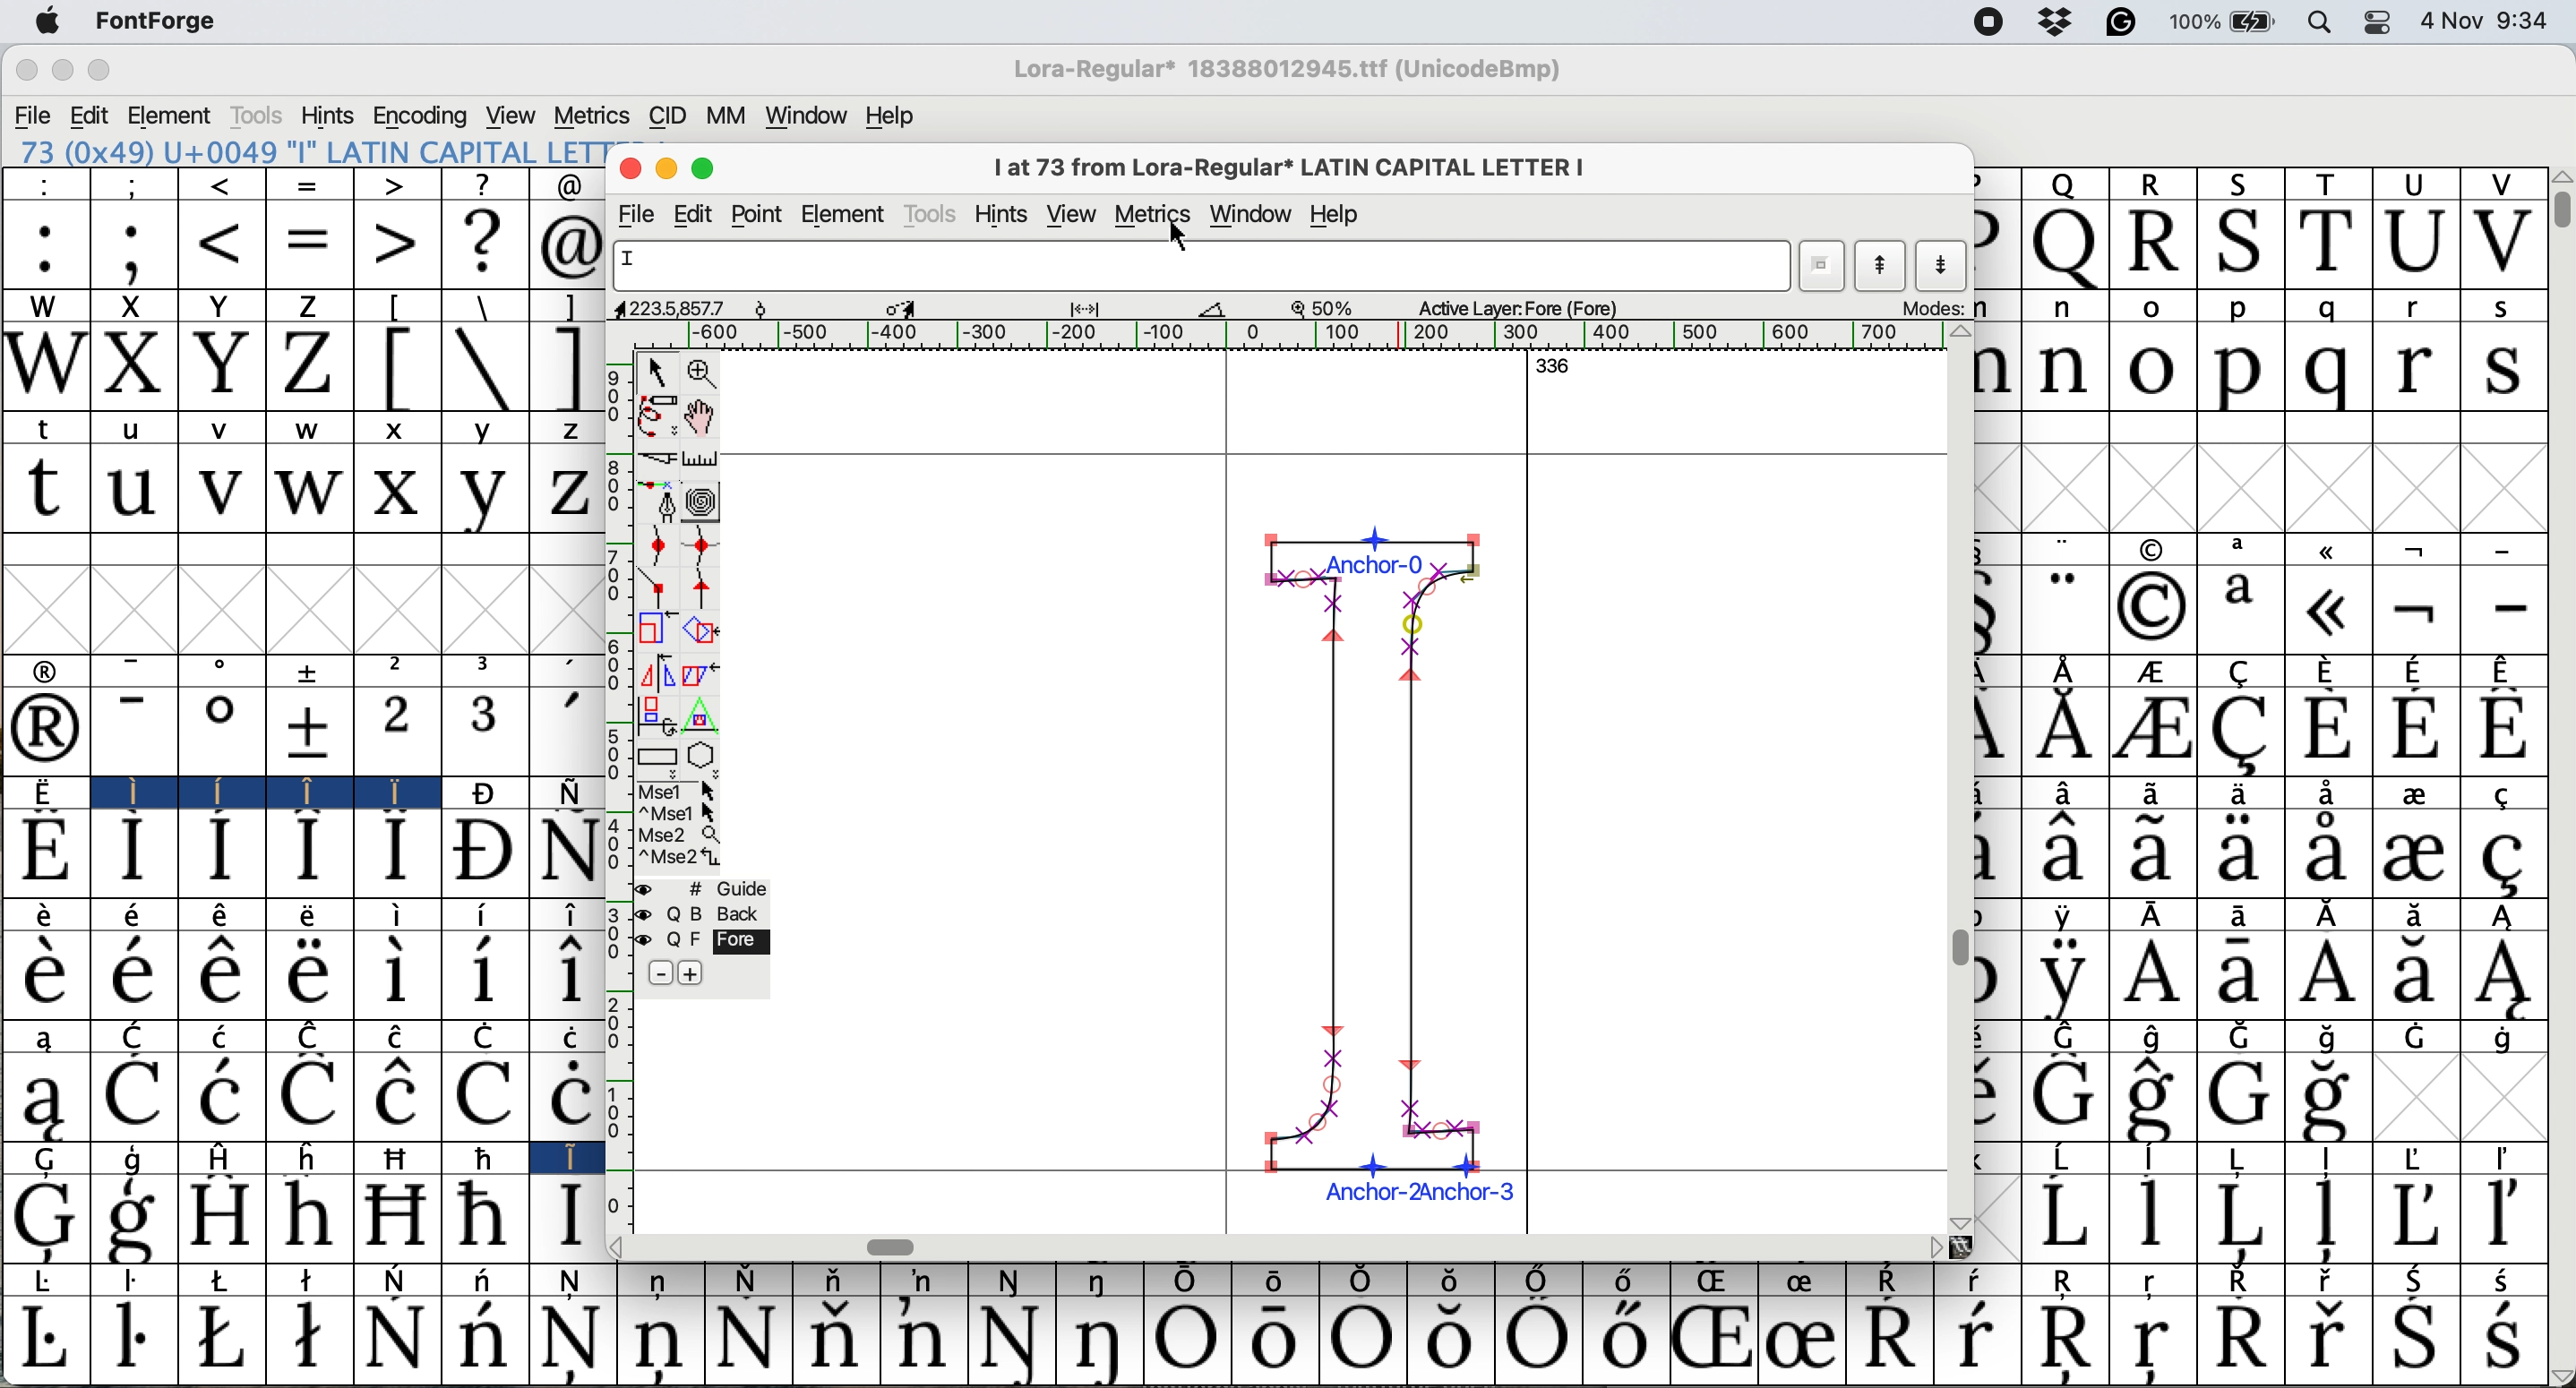  What do you see at coordinates (566, 1157) in the screenshot?
I see `I` at bounding box center [566, 1157].